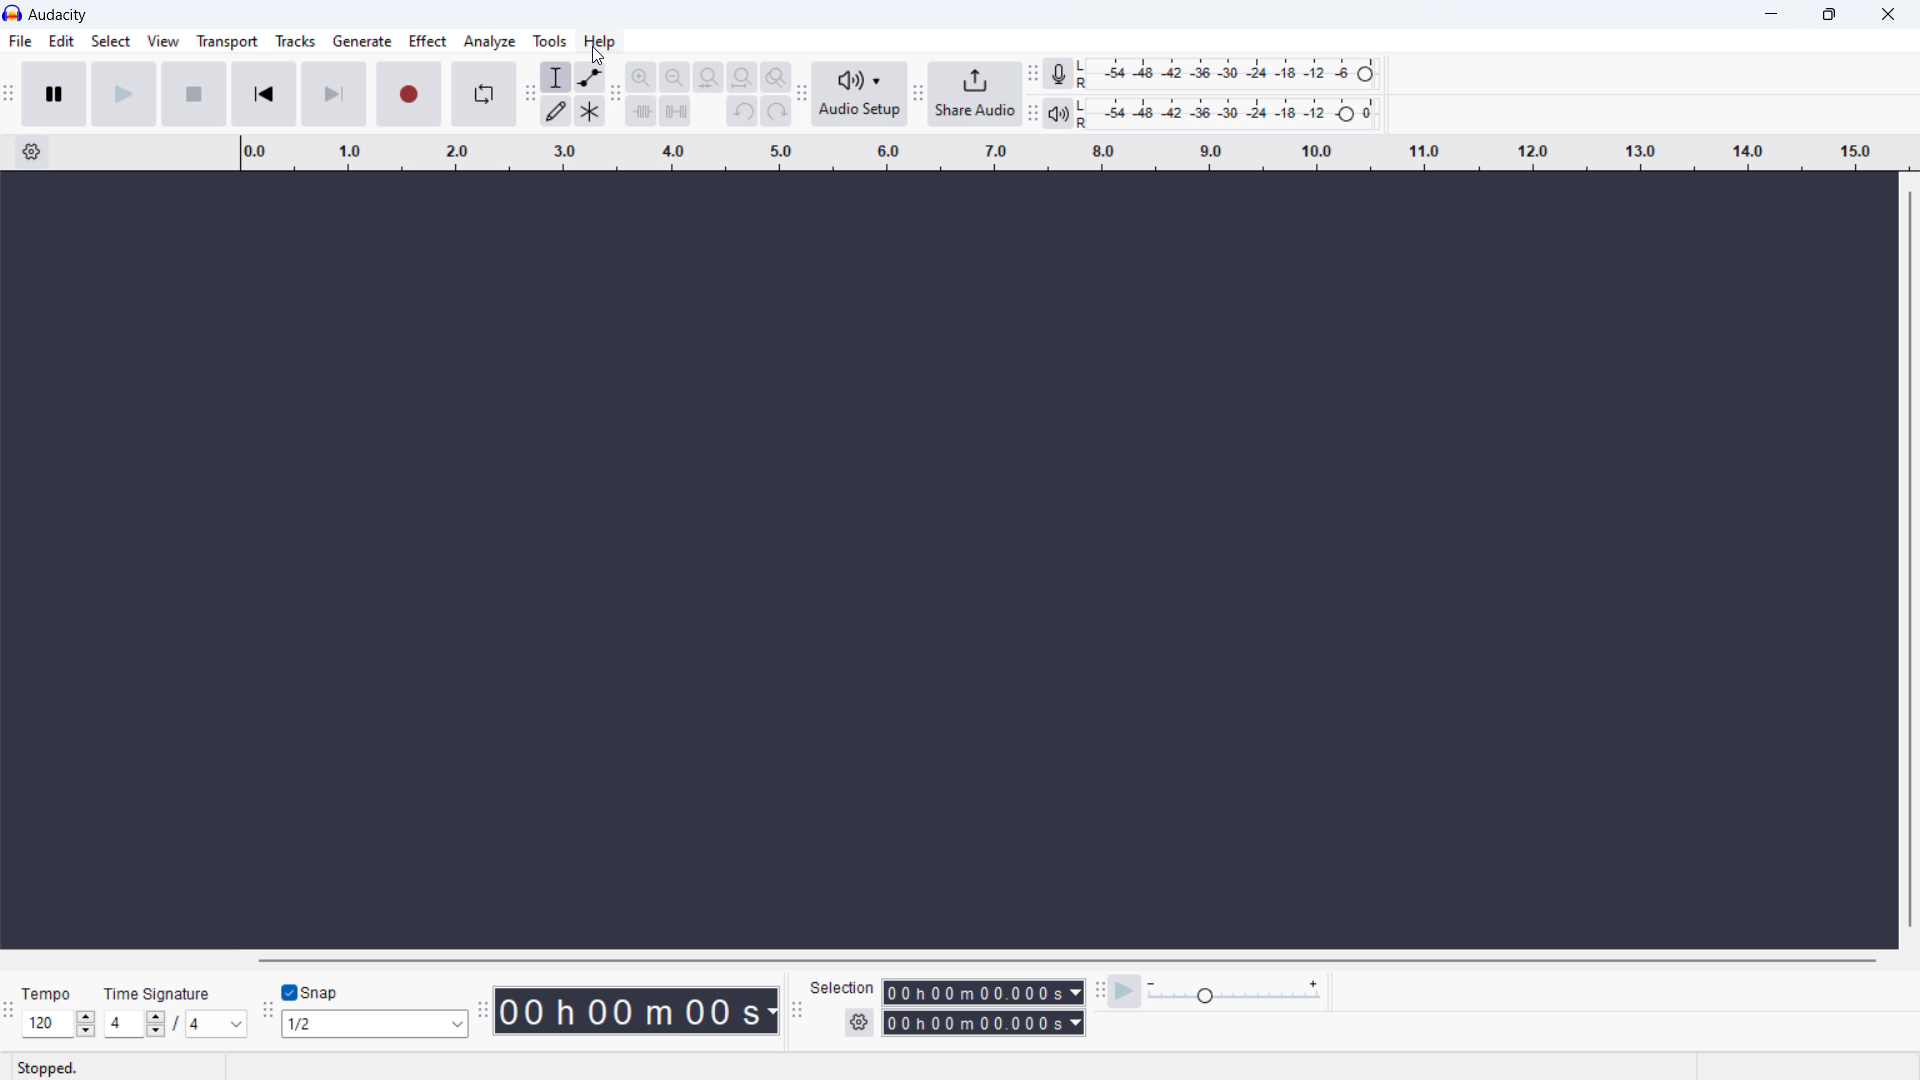 Image resolution: width=1920 pixels, height=1080 pixels. I want to click on snapping toolbar, so click(265, 1009).